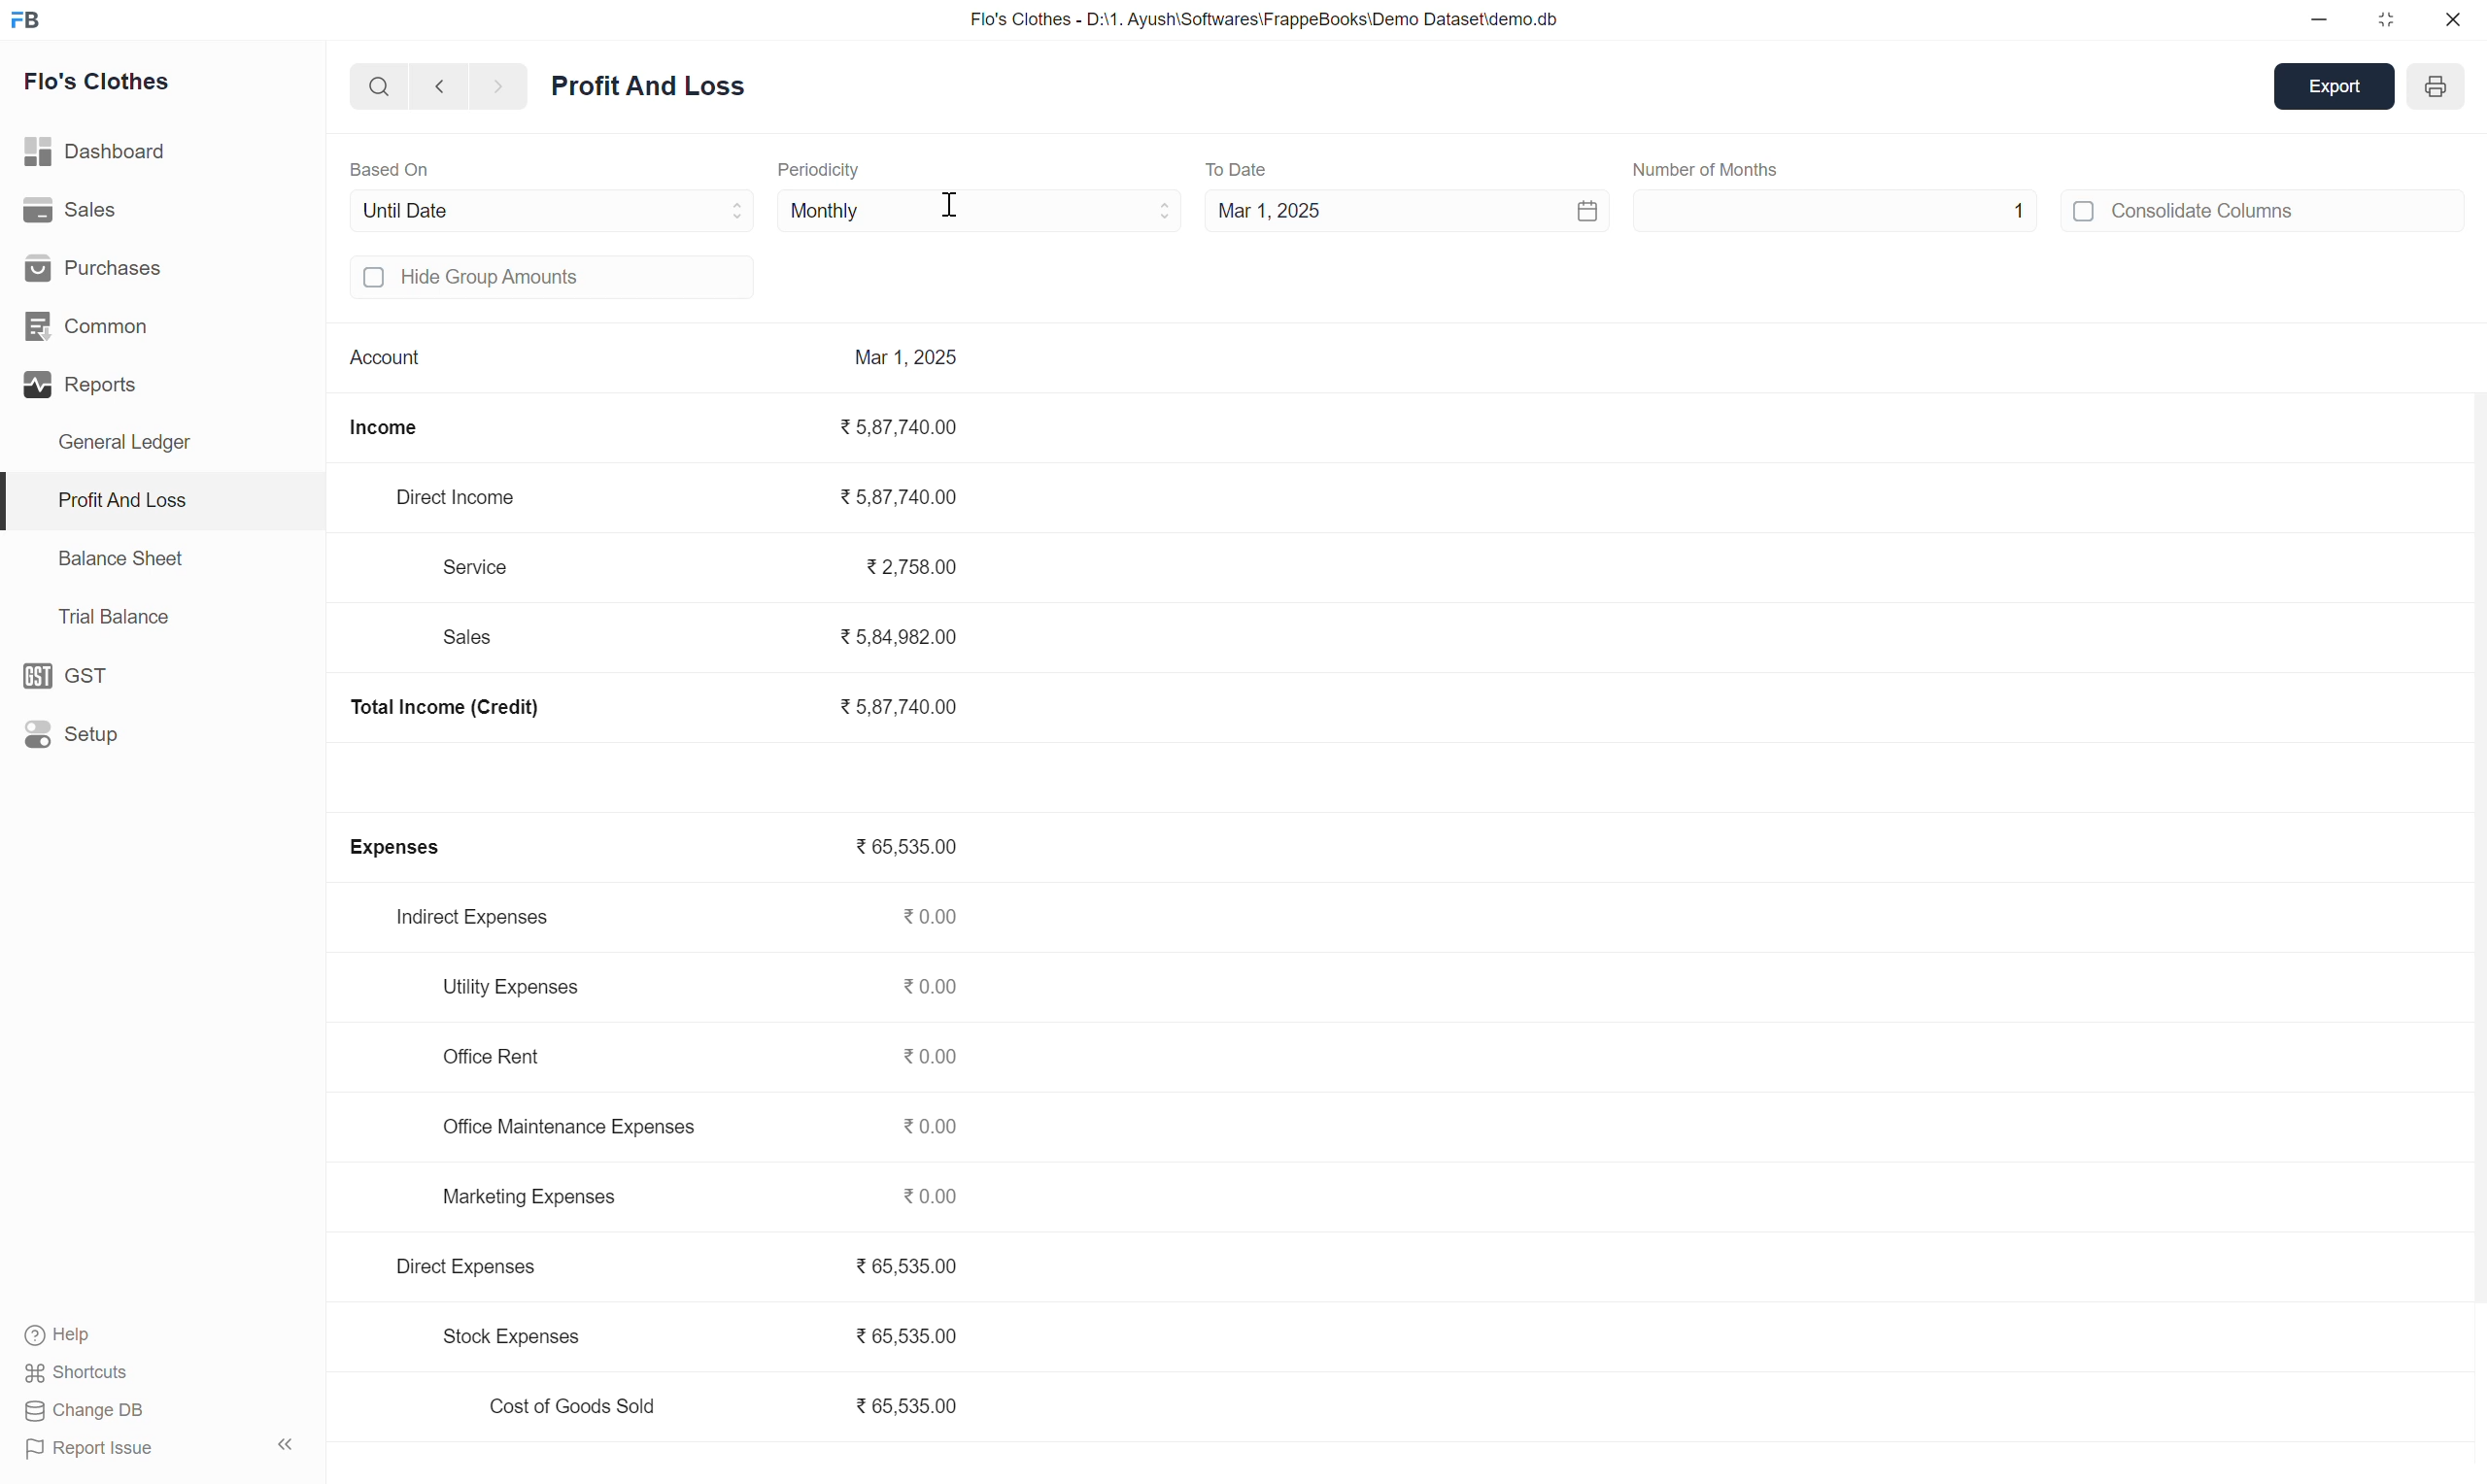  What do you see at coordinates (824, 171) in the screenshot?
I see `Periodicity` at bounding box center [824, 171].